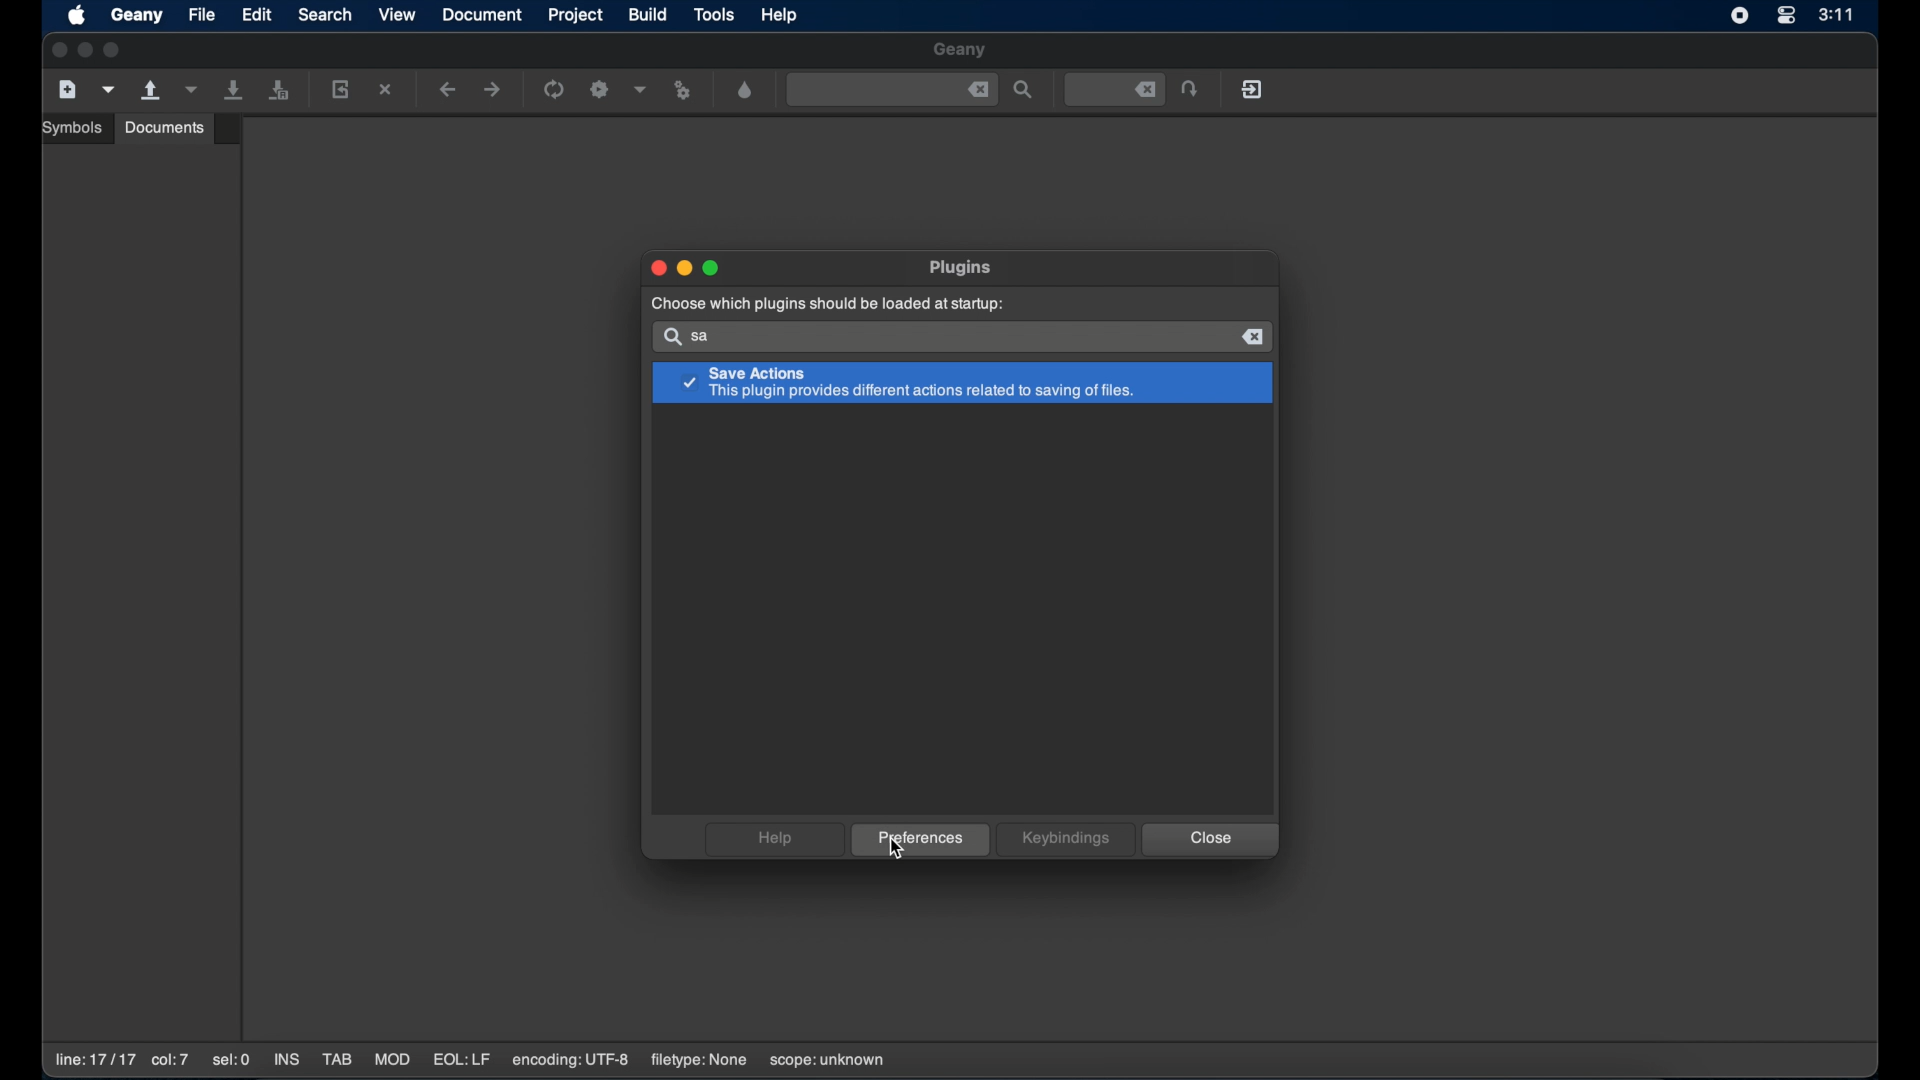 The image size is (1920, 1080). I want to click on geany, so click(961, 51).